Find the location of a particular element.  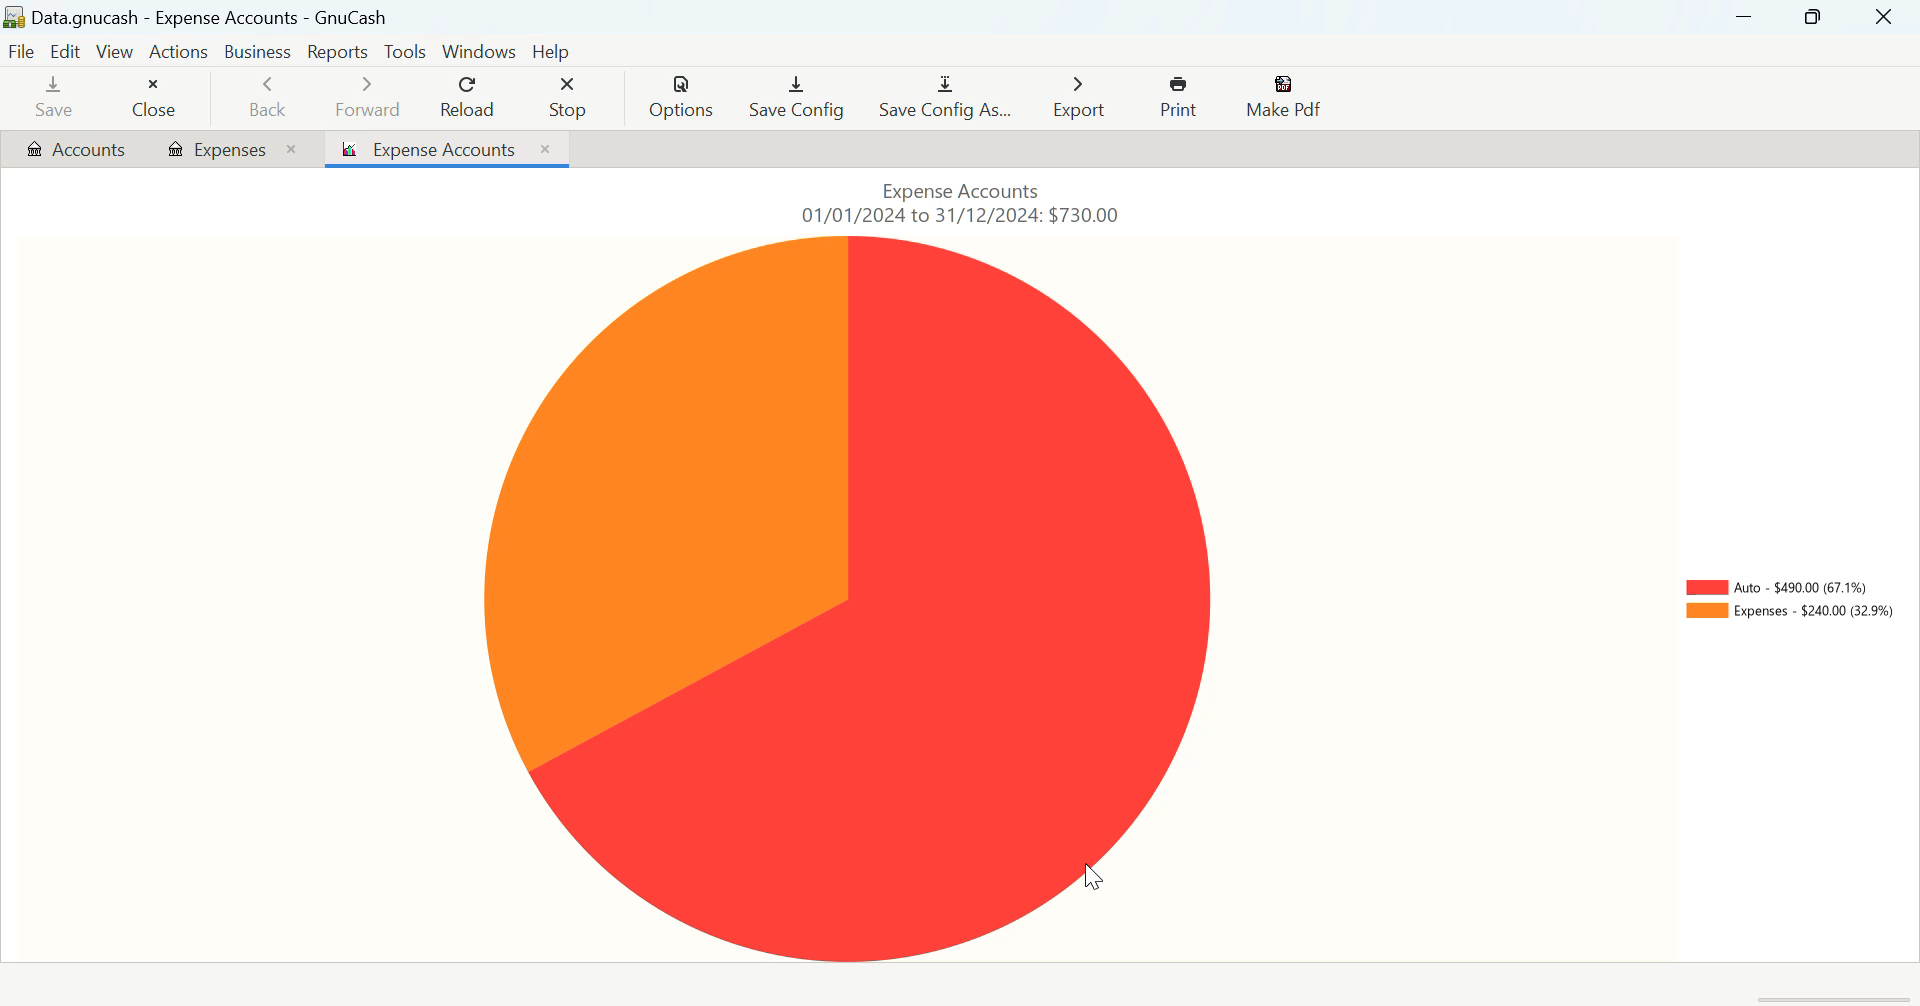

Export is located at coordinates (1082, 98).